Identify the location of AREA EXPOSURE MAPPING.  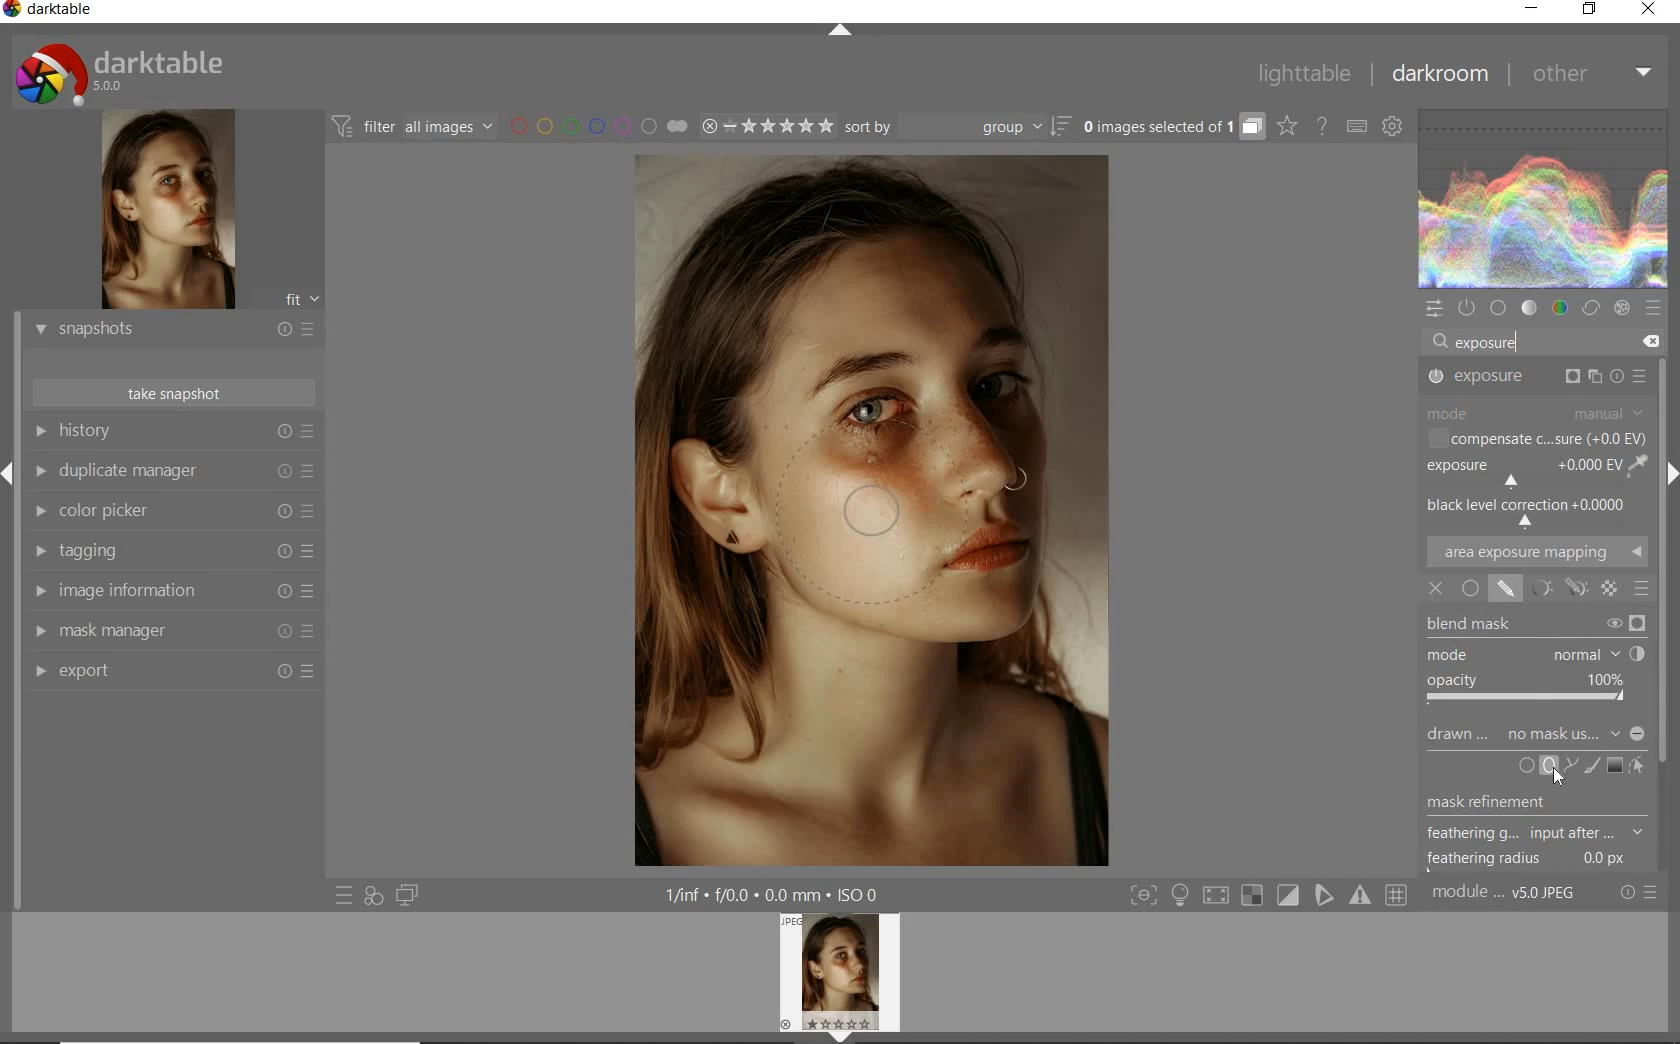
(1535, 553).